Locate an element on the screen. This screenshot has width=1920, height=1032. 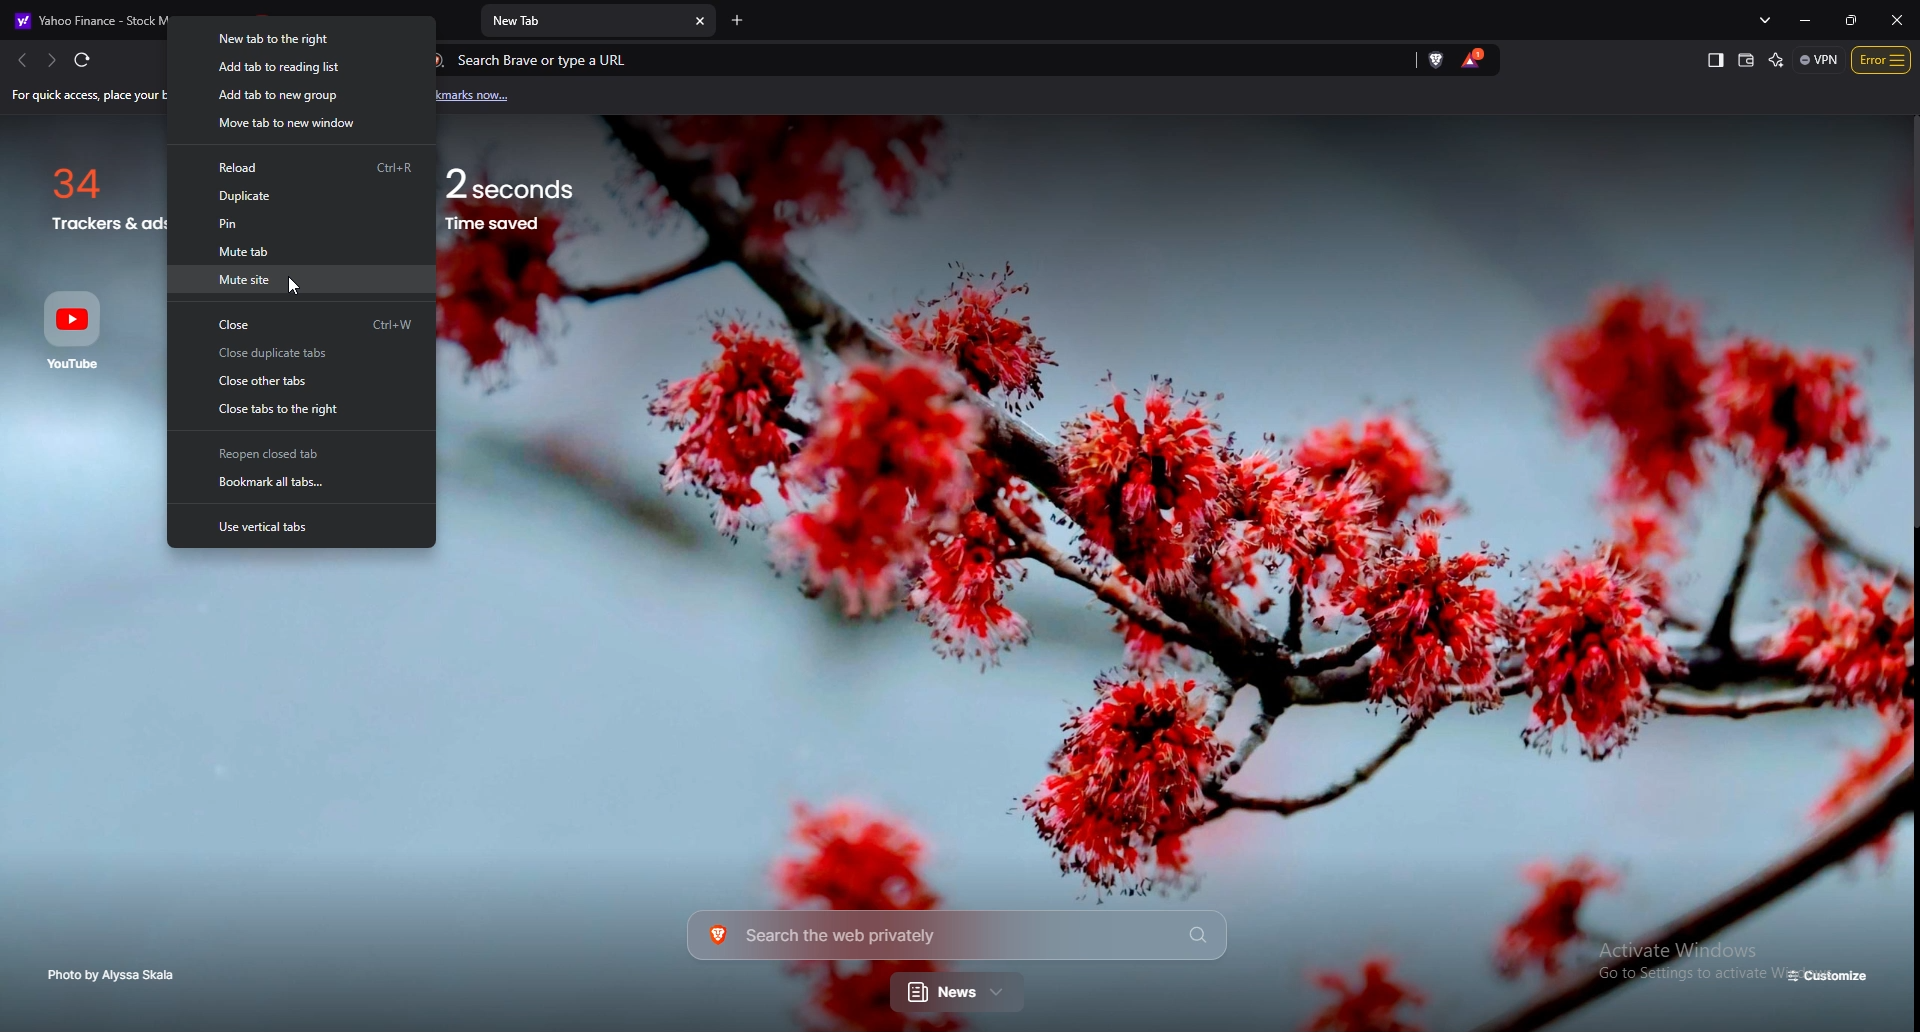
duplicate is located at coordinates (304, 195).